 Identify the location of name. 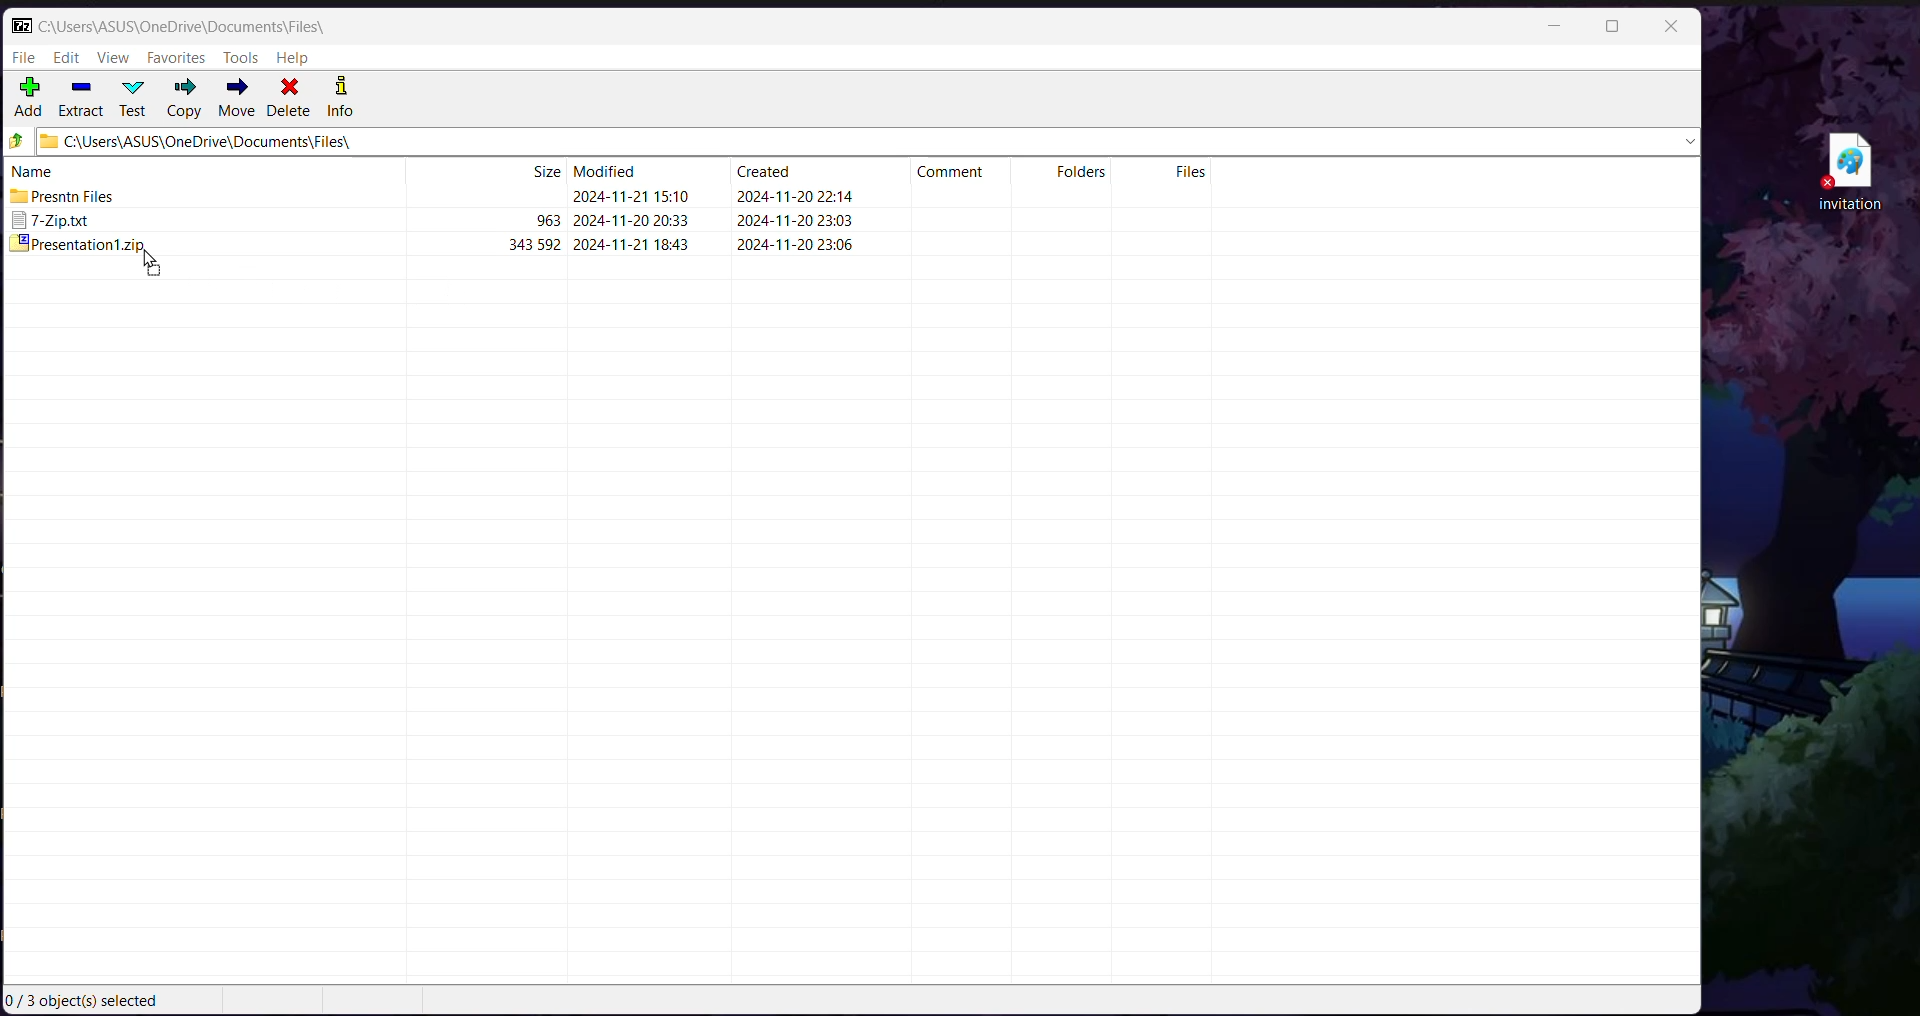
(33, 170).